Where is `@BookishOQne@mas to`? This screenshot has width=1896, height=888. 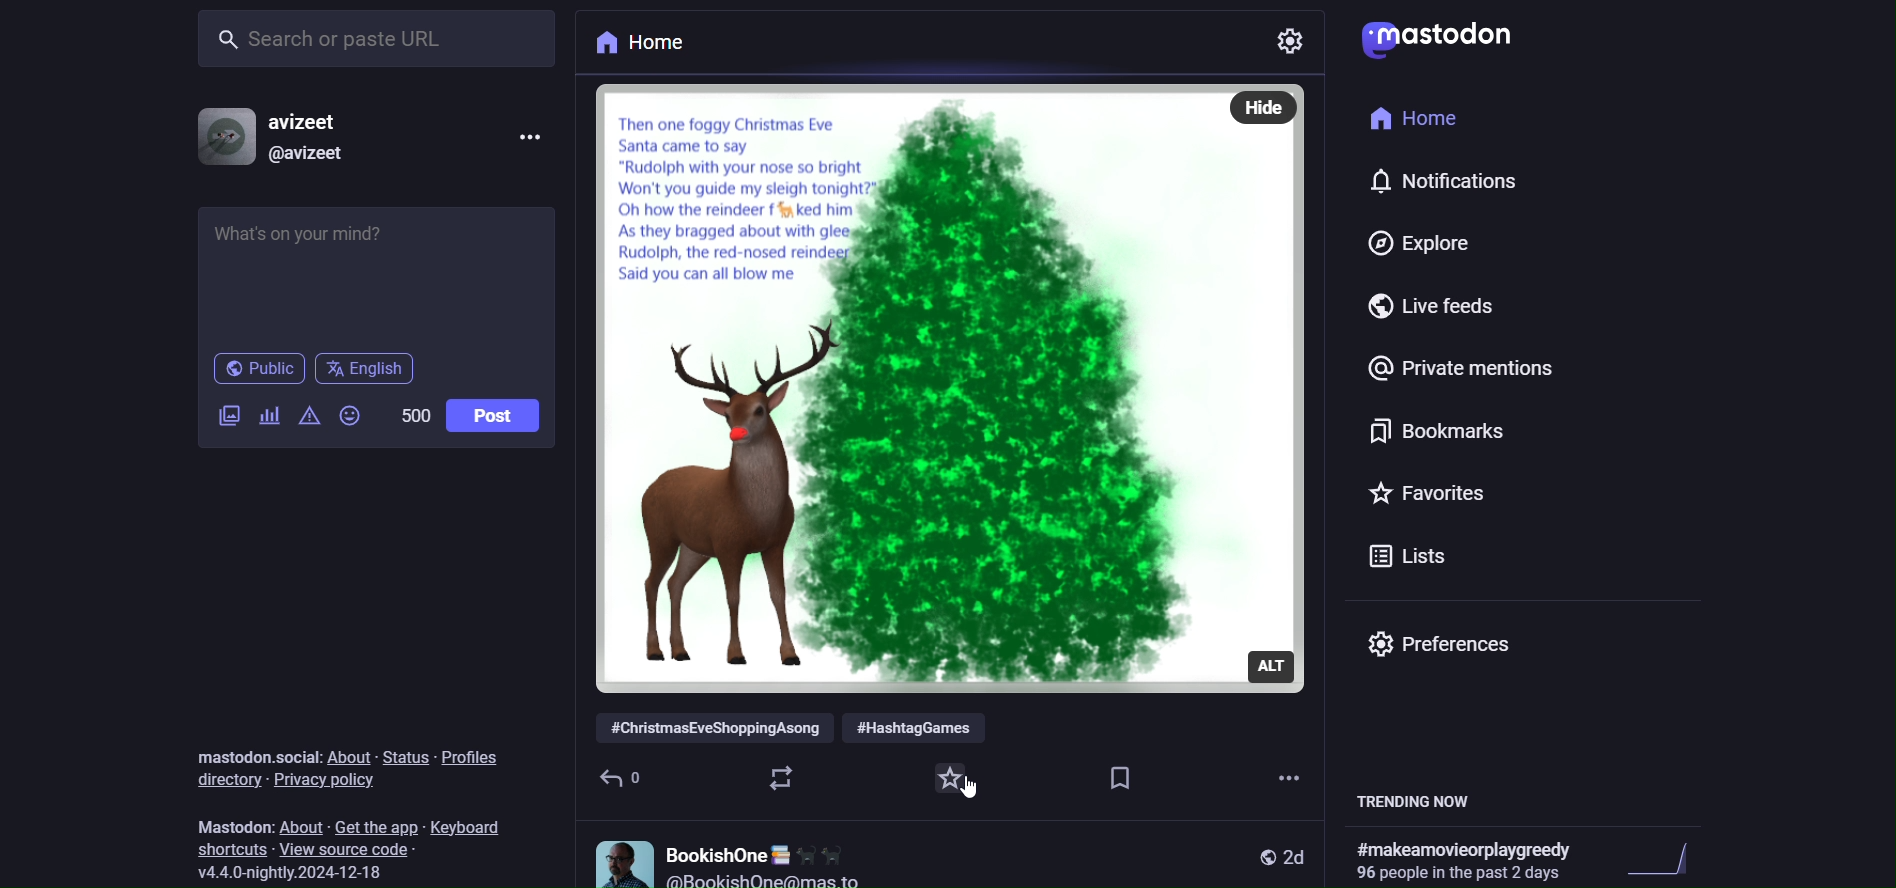 @BookishOQne@mas to is located at coordinates (768, 879).